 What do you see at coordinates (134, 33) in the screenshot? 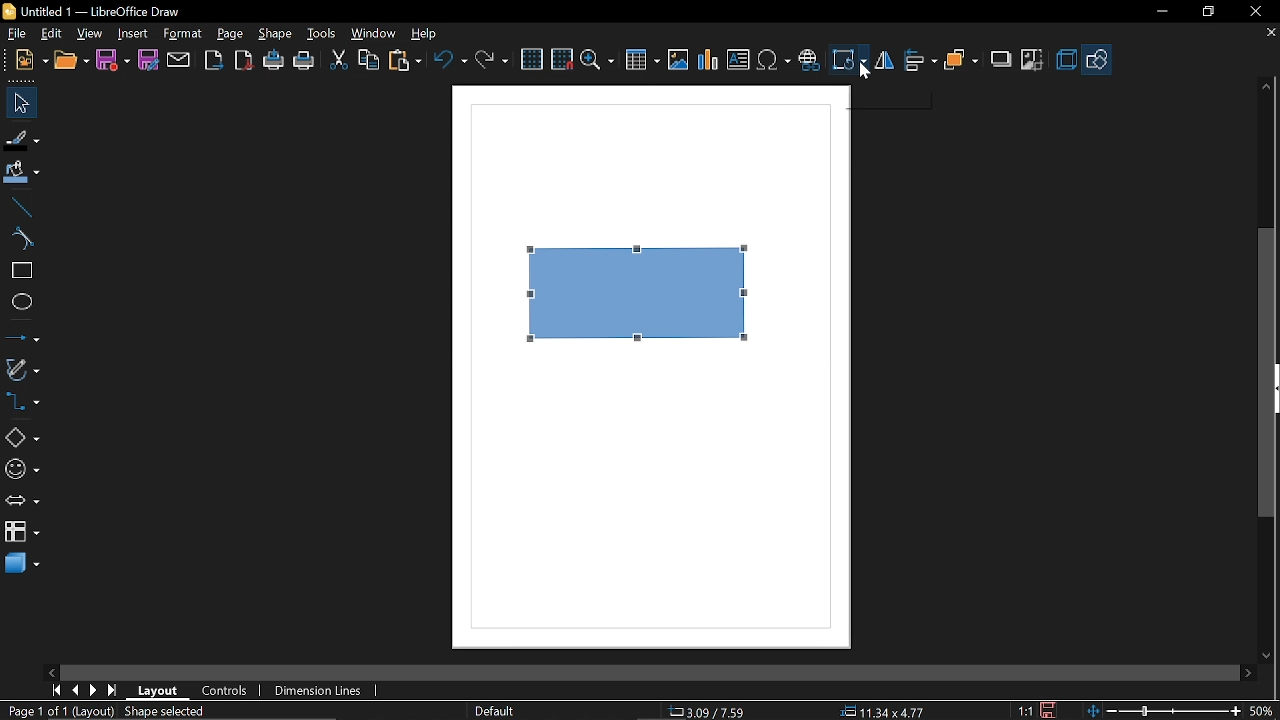
I see `Insert` at bounding box center [134, 33].